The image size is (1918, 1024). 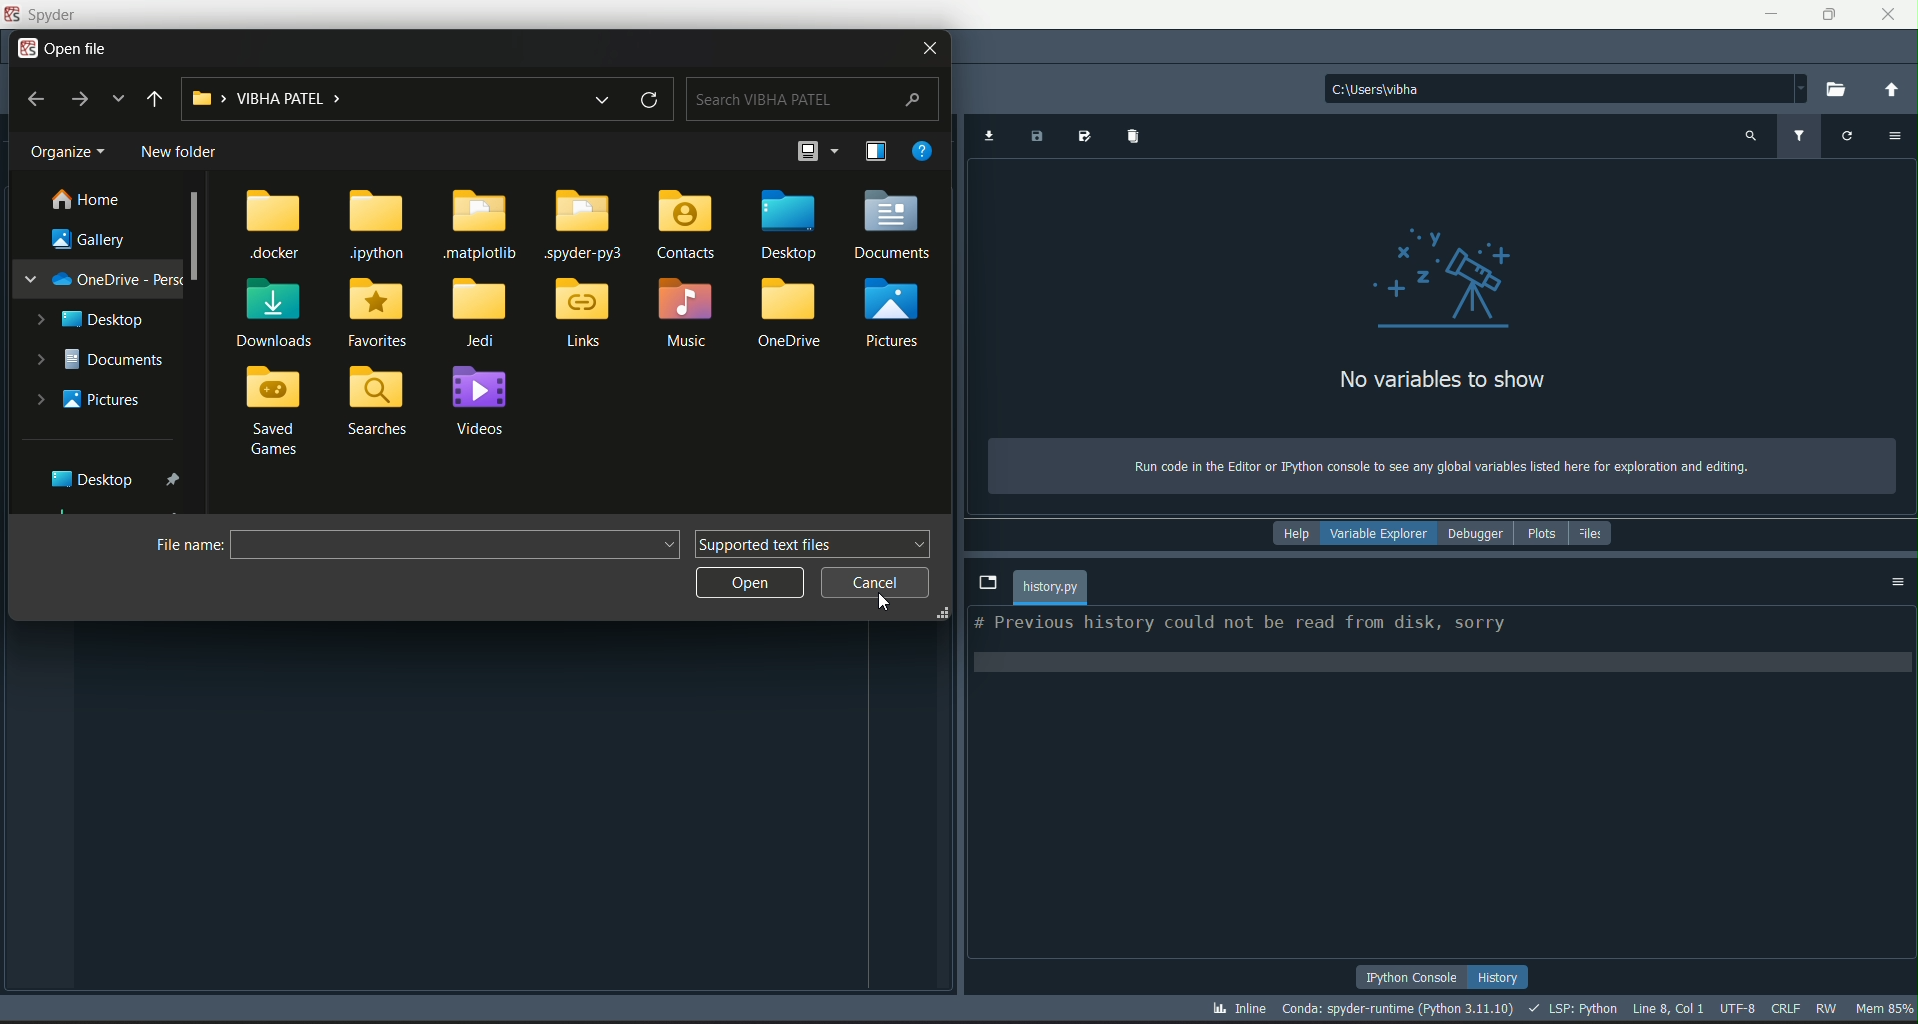 I want to click on debugger, so click(x=1476, y=532).